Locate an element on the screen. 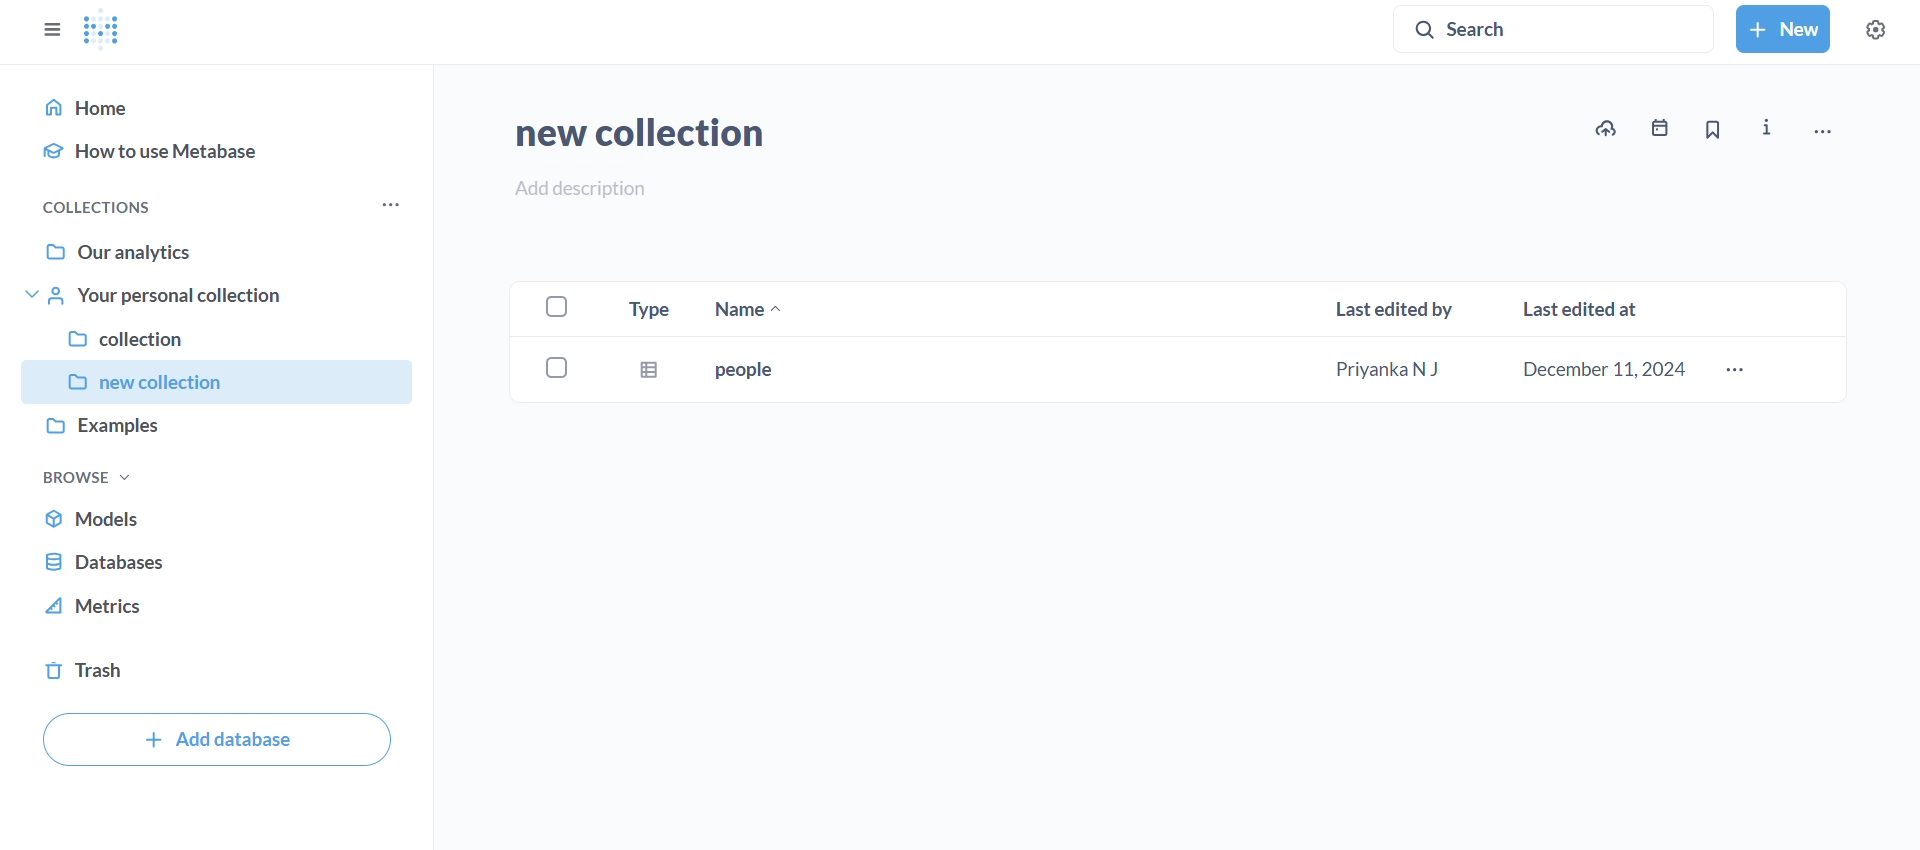 The height and width of the screenshot is (850, 1920). your personal collection is located at coordinates (220, 295).